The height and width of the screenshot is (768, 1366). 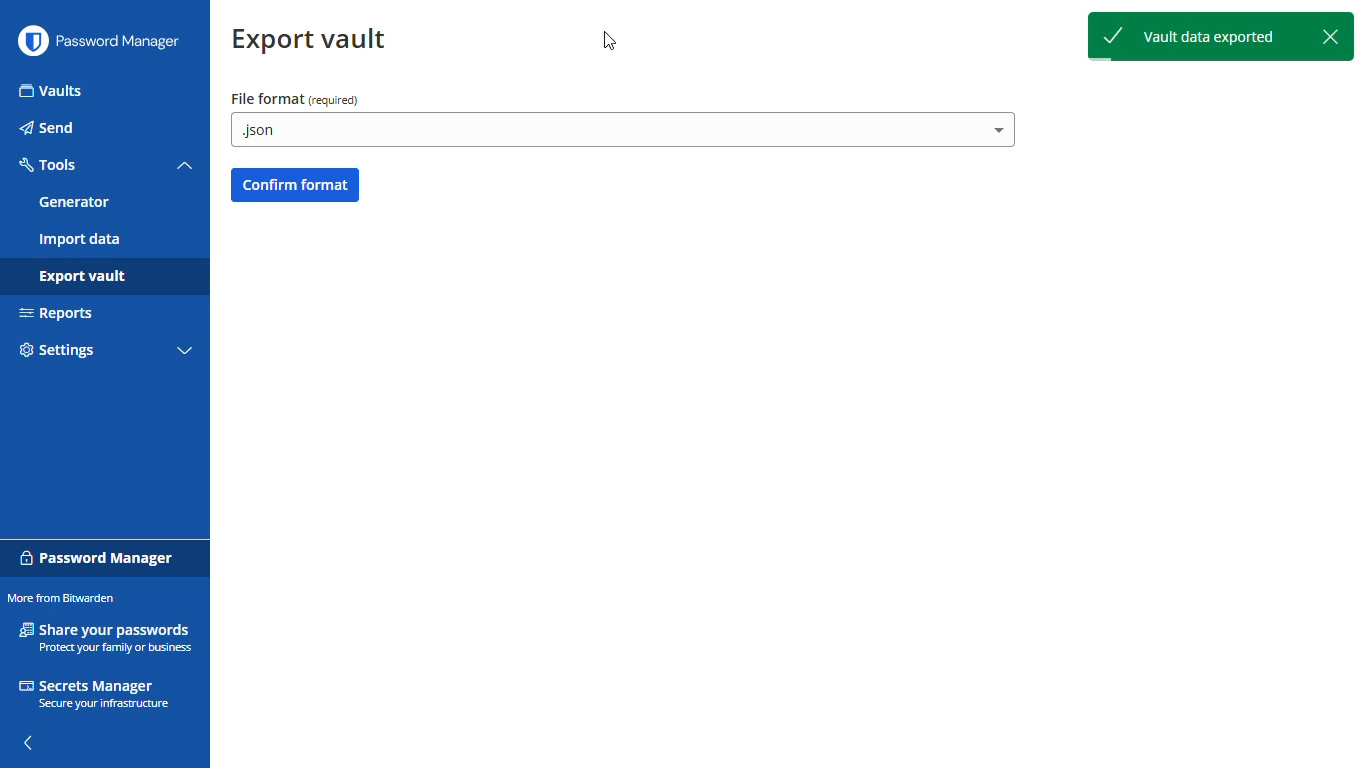 What do you see at coordinates (1197, 39) in the screenshot?
I see `vault data exported` at bounding box center [1197, 39].